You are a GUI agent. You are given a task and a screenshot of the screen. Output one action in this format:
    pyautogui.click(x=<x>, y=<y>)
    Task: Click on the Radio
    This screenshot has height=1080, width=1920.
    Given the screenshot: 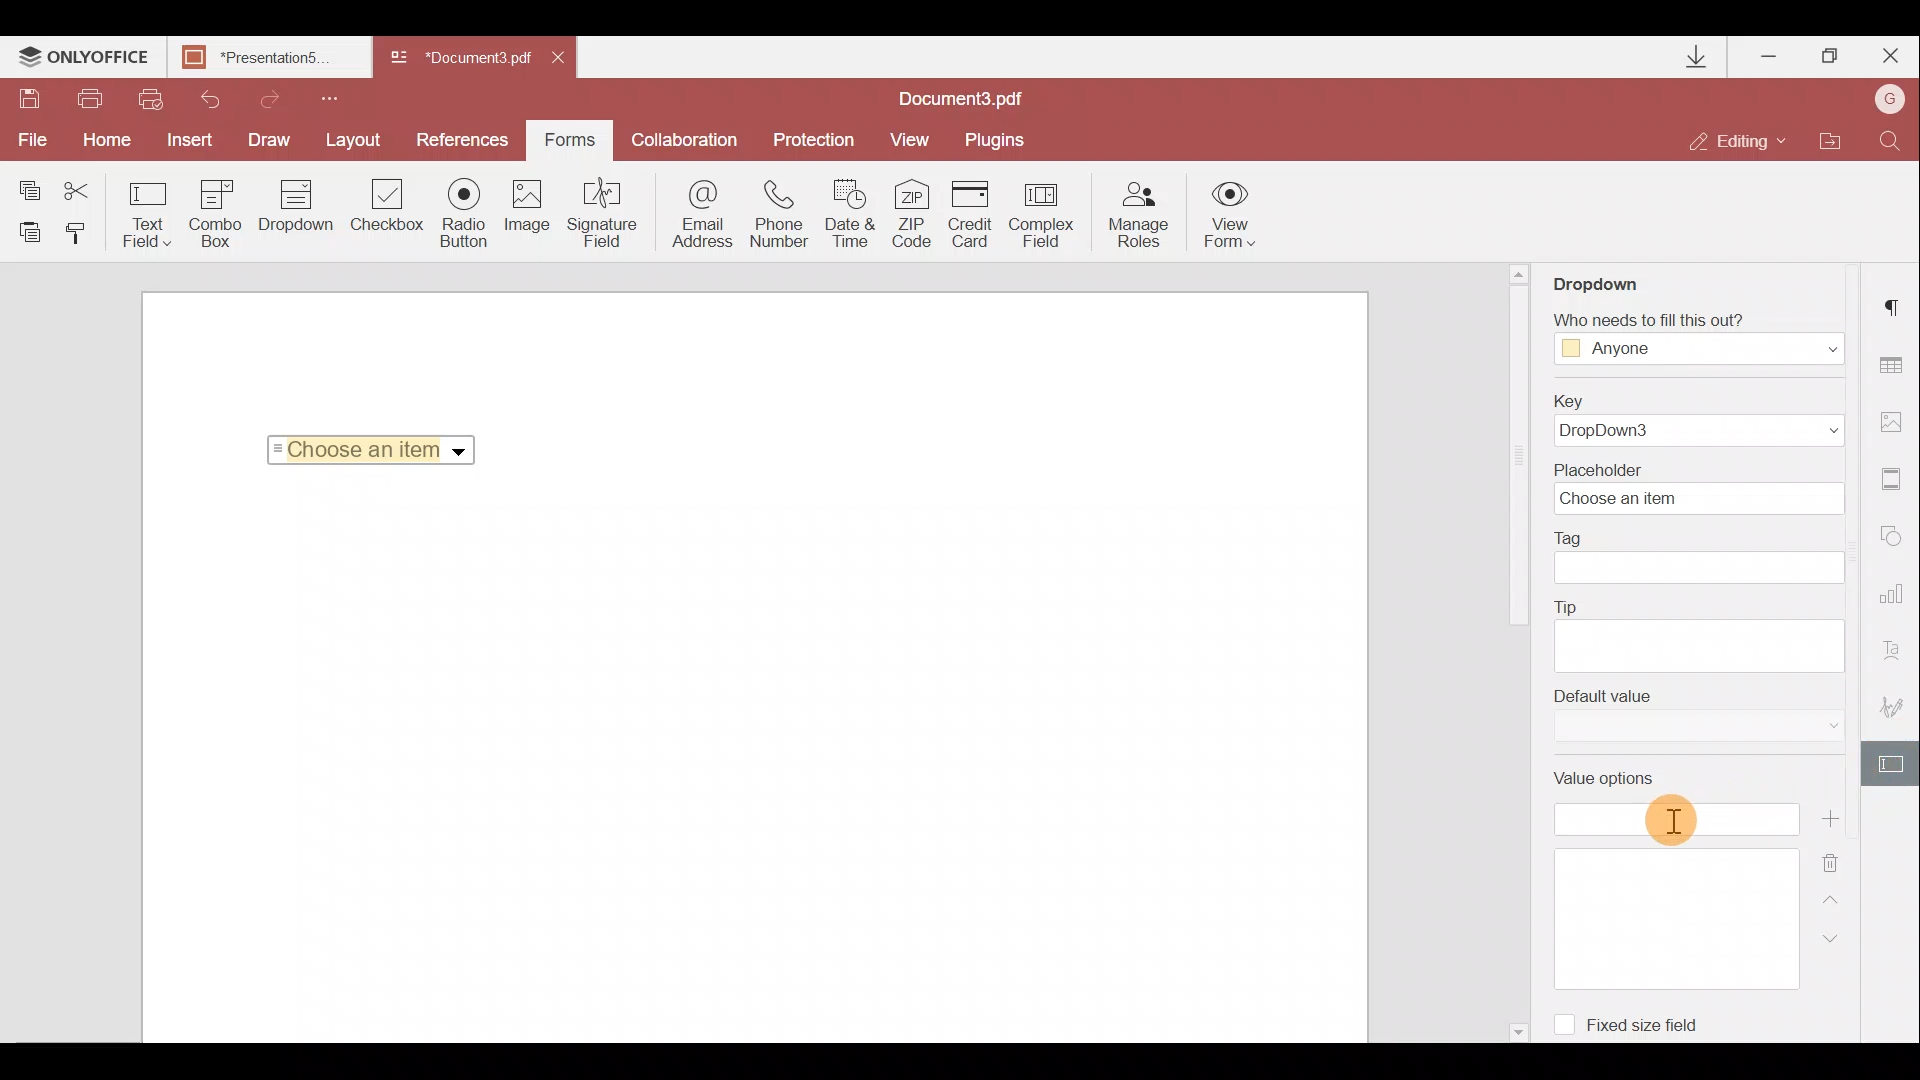 What is the action you would take?
    pyautogui.click(x=467, y=214)
    